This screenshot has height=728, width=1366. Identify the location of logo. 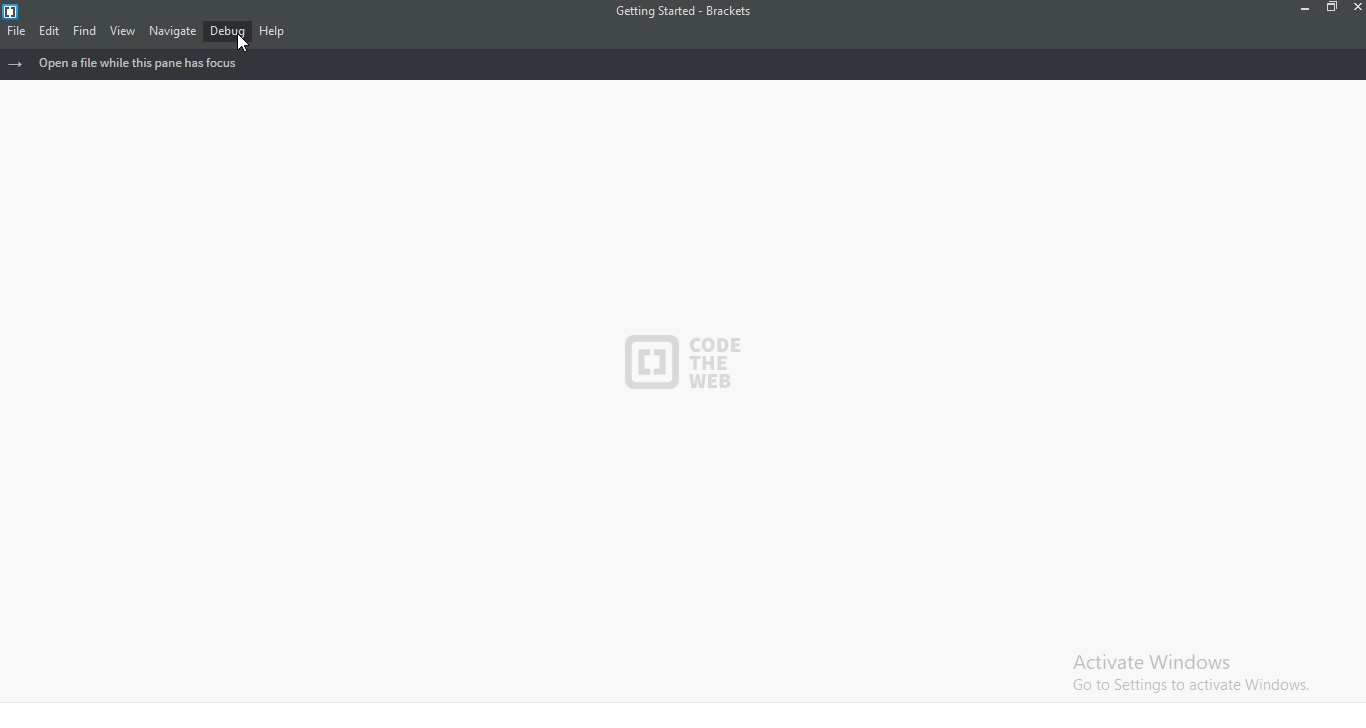
(15, 11).